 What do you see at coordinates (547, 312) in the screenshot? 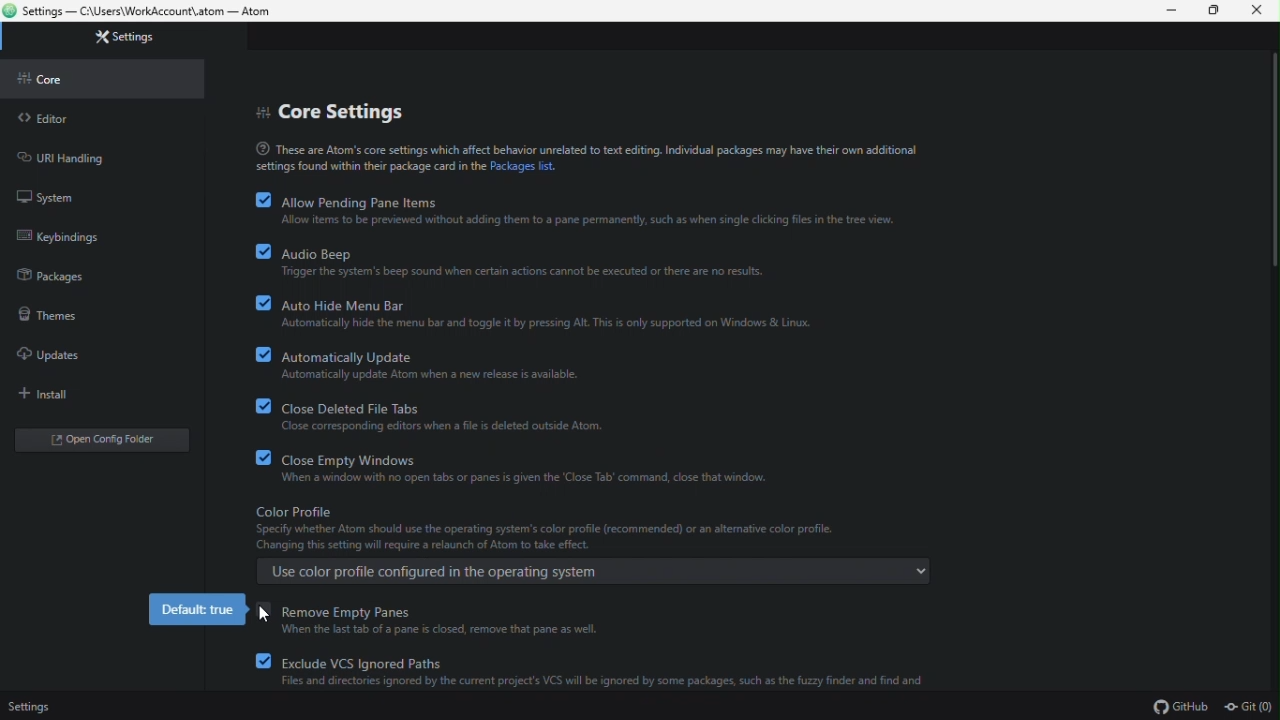
I see `auto hide menu bar` at bounding box center [547, 312].